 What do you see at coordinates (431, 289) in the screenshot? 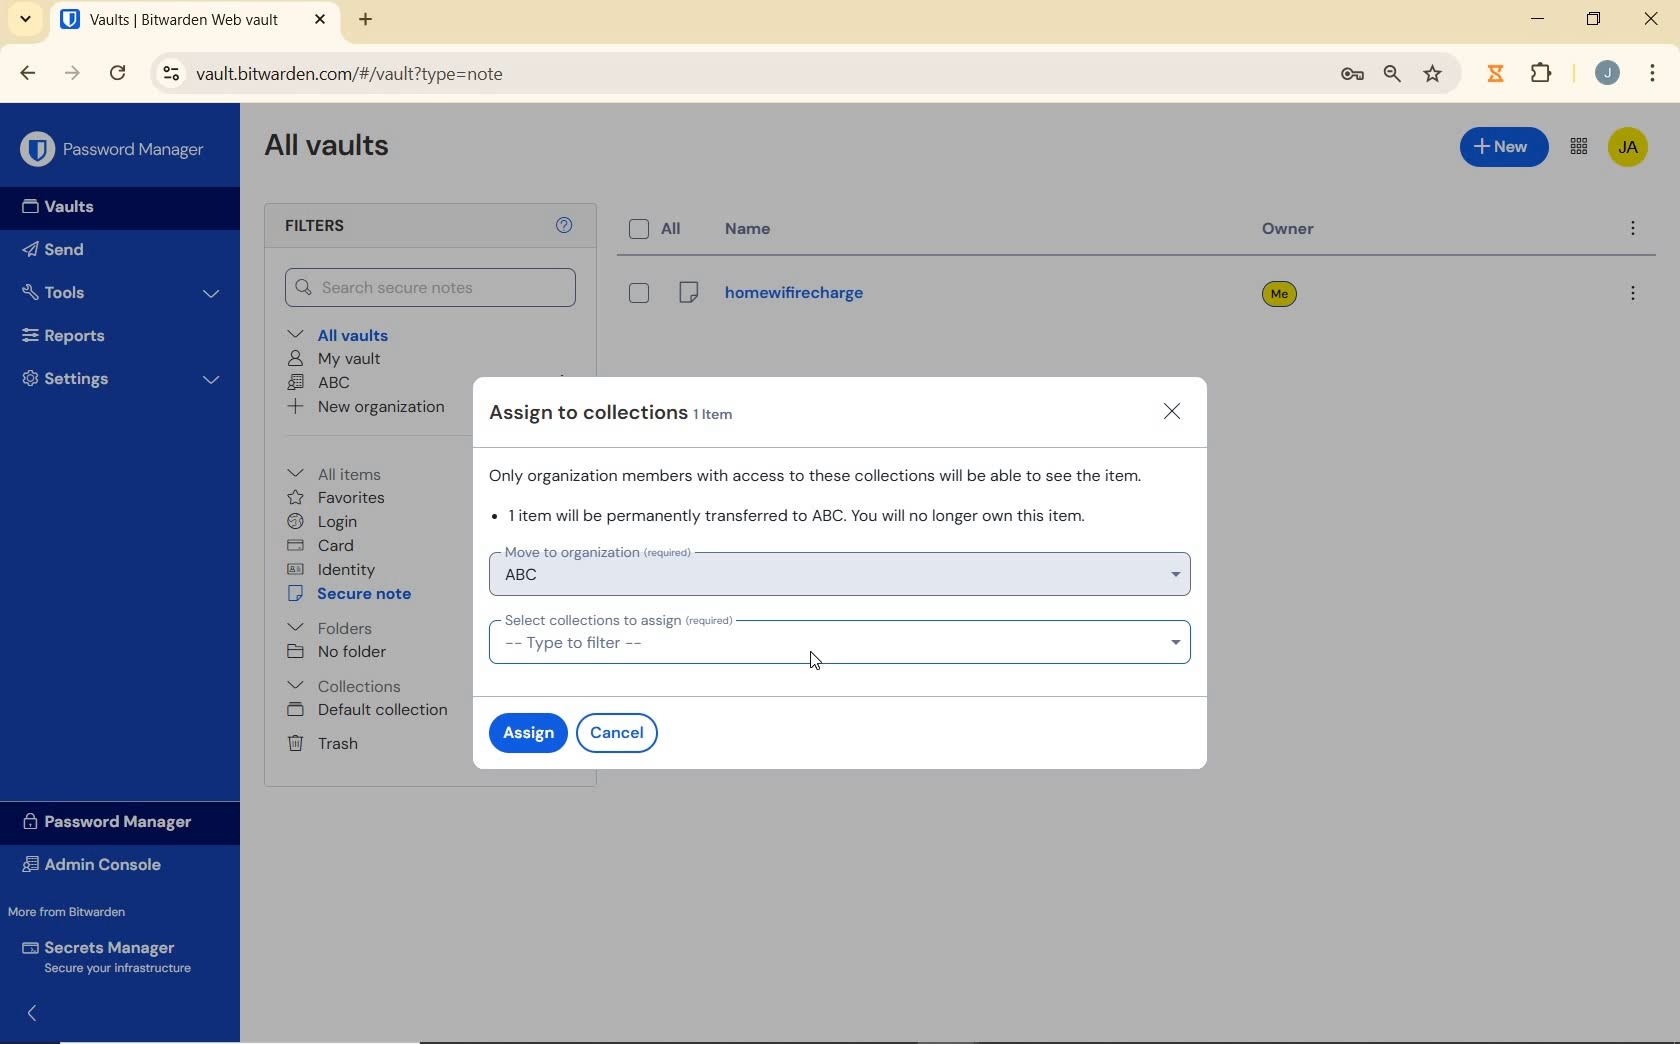
I see `Search Vault` at bounding box center [431, 289].